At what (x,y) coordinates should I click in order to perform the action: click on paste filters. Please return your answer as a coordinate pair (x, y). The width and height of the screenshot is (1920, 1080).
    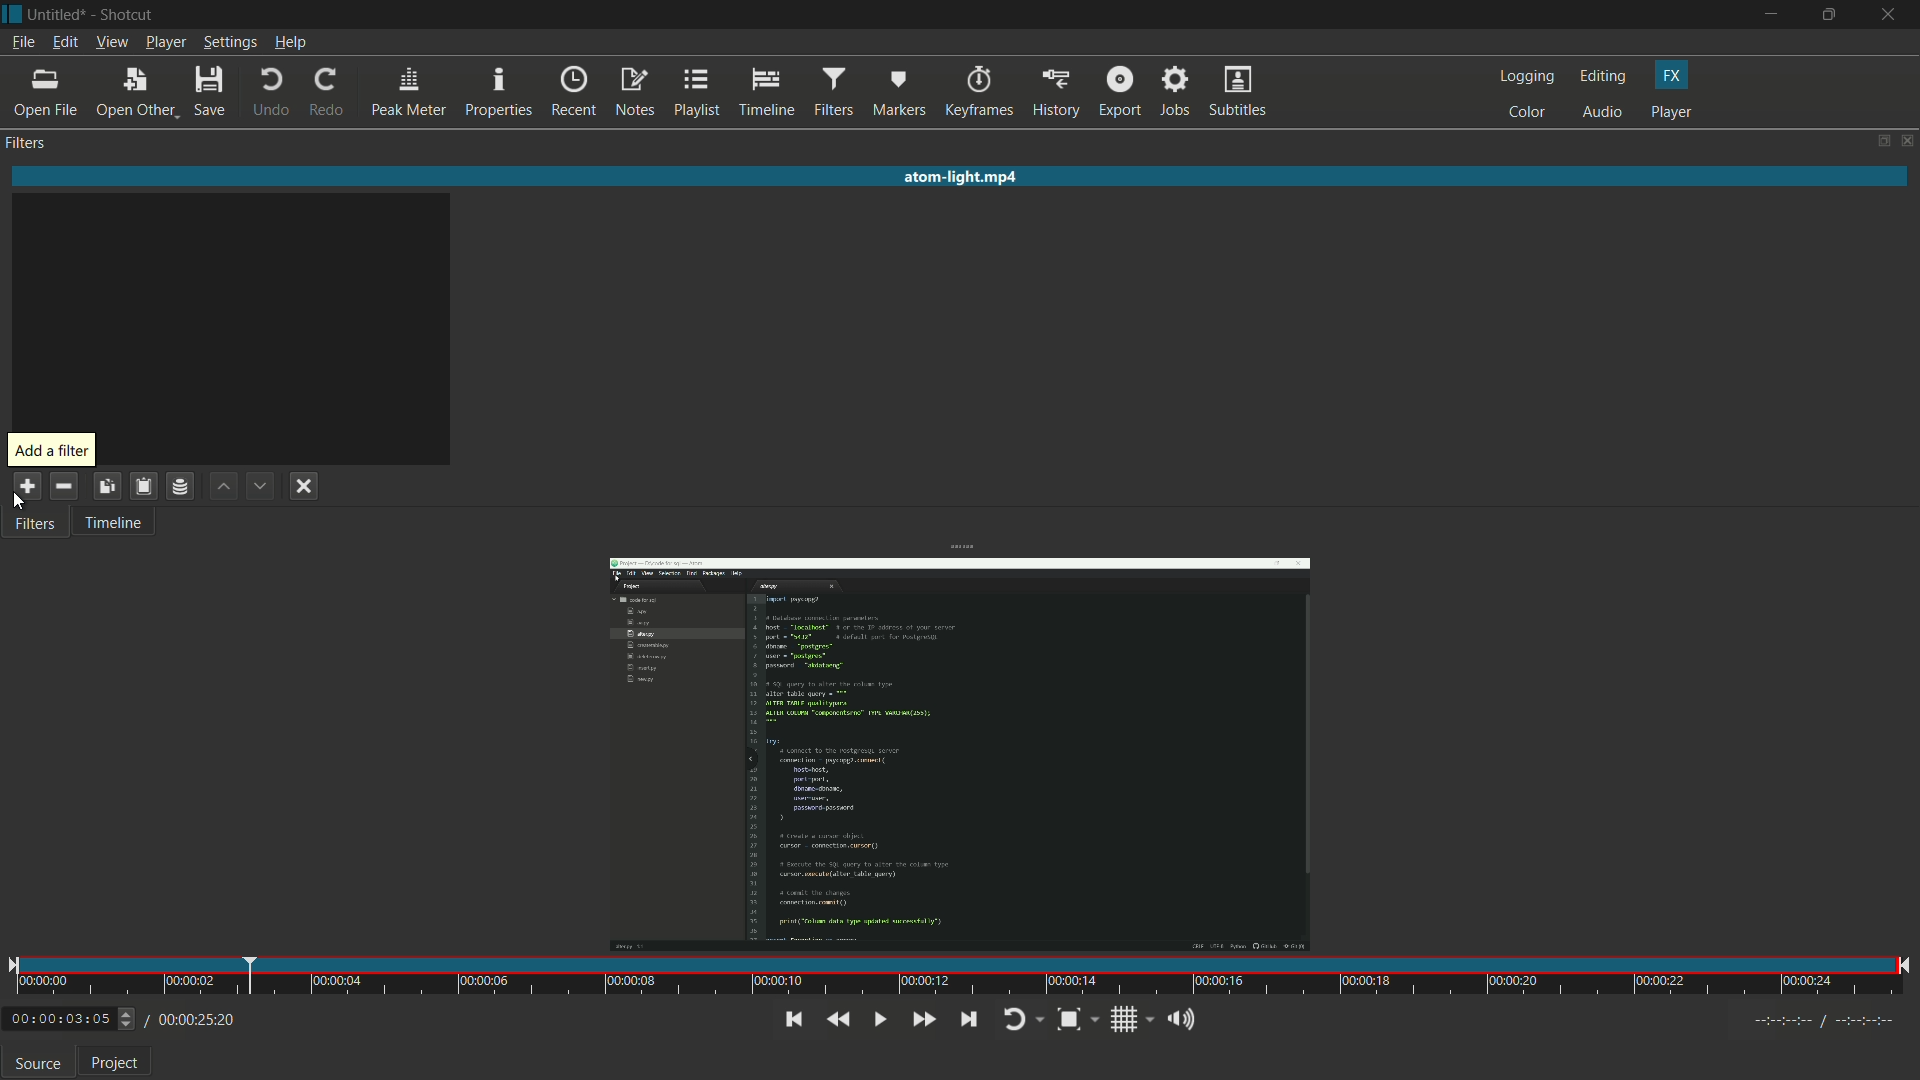
    Looking at the image, I should click on (142, 486).